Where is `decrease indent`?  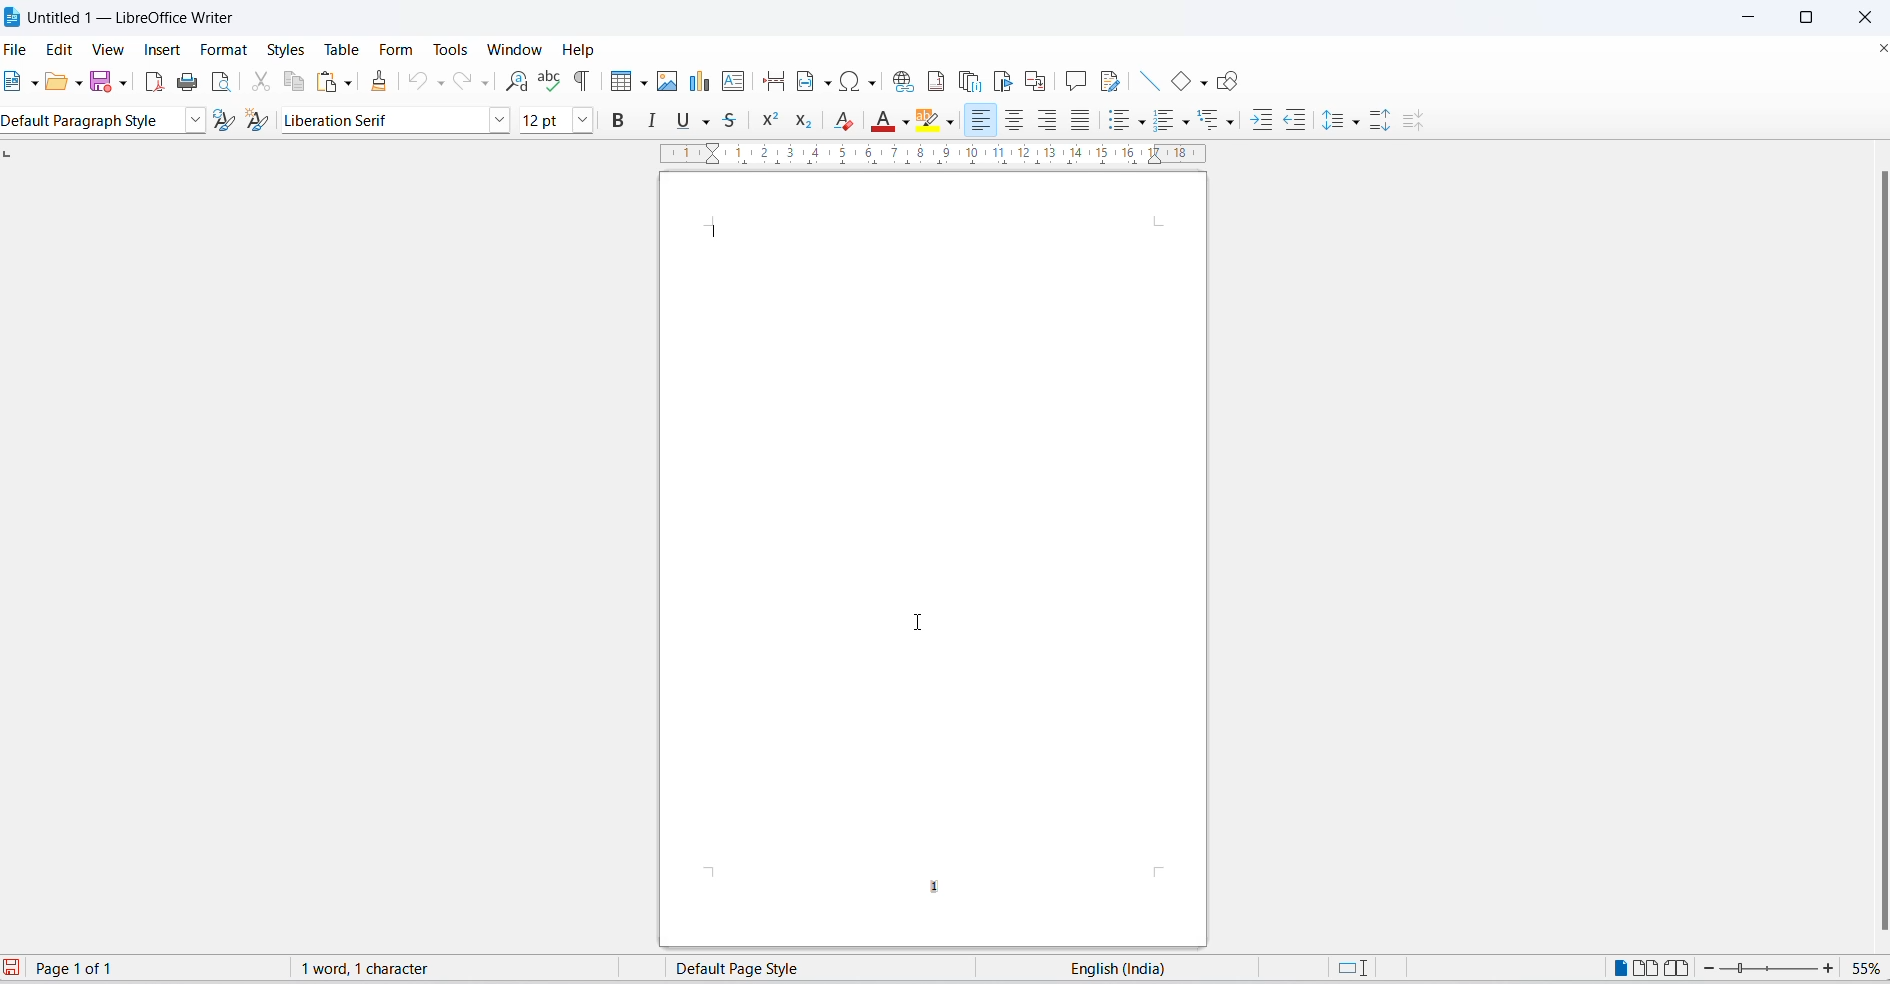 decrease indent is located at coordinates (1294, 121).